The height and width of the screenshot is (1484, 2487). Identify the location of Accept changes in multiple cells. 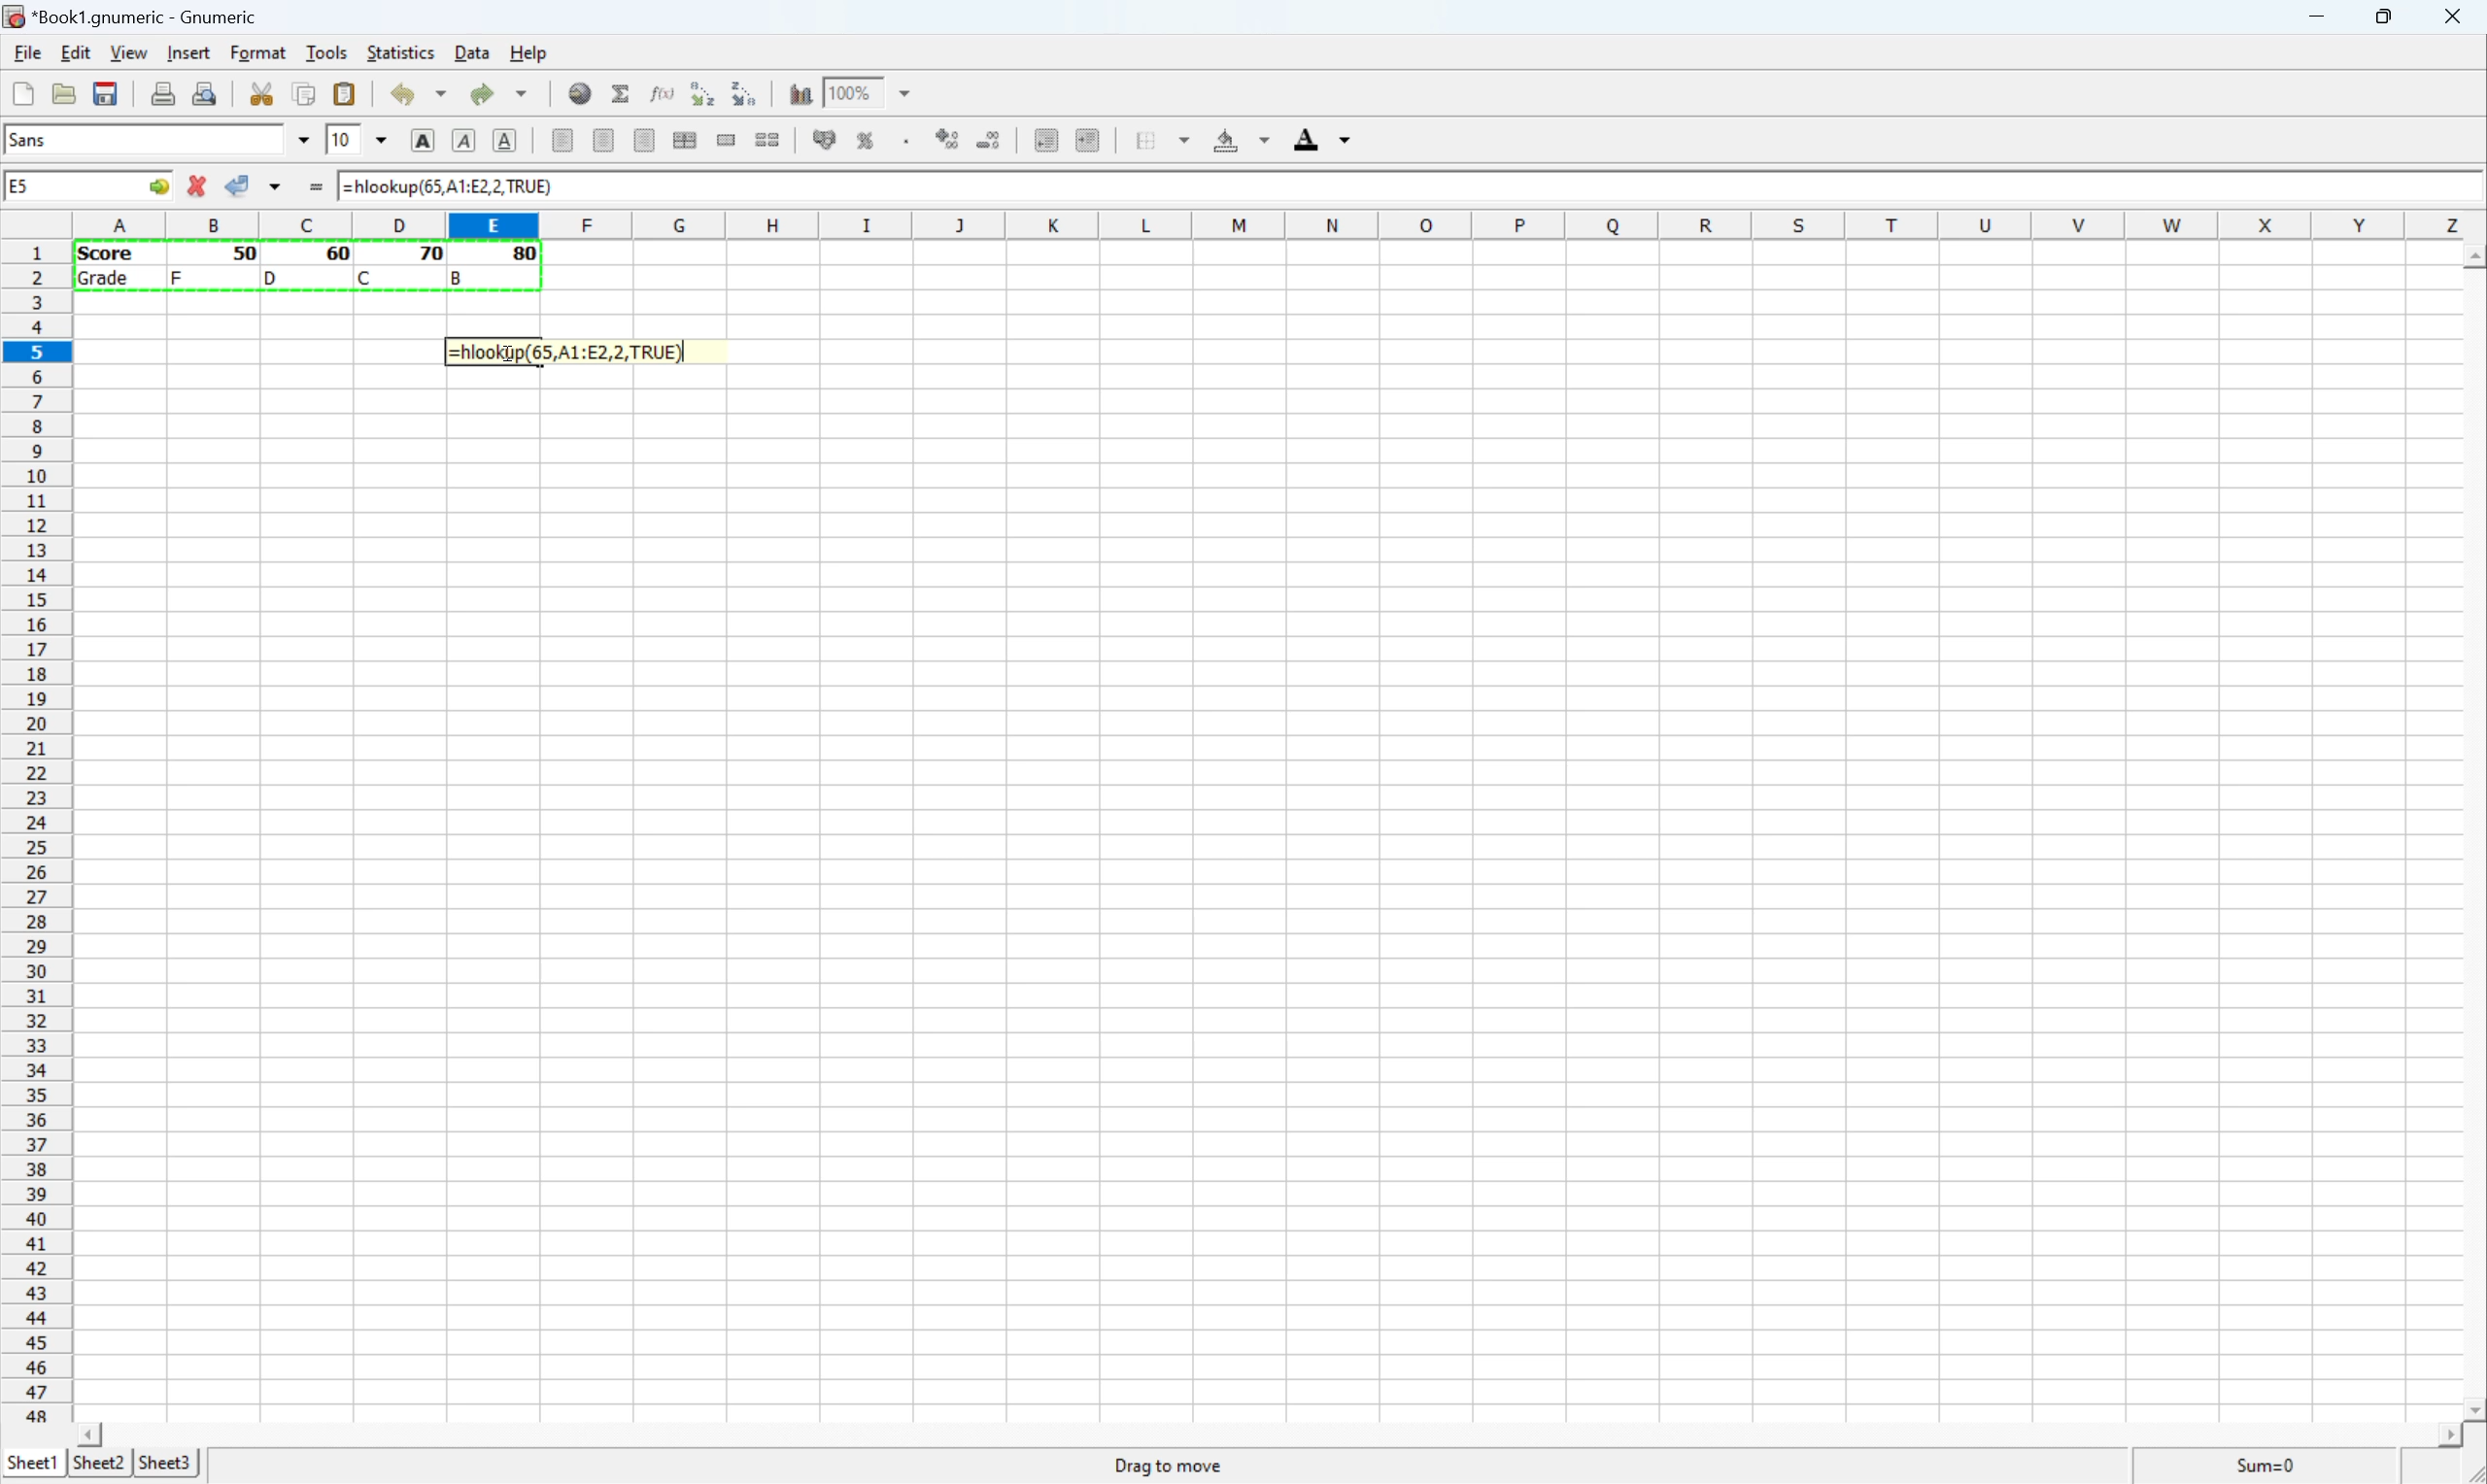
(280, 191).